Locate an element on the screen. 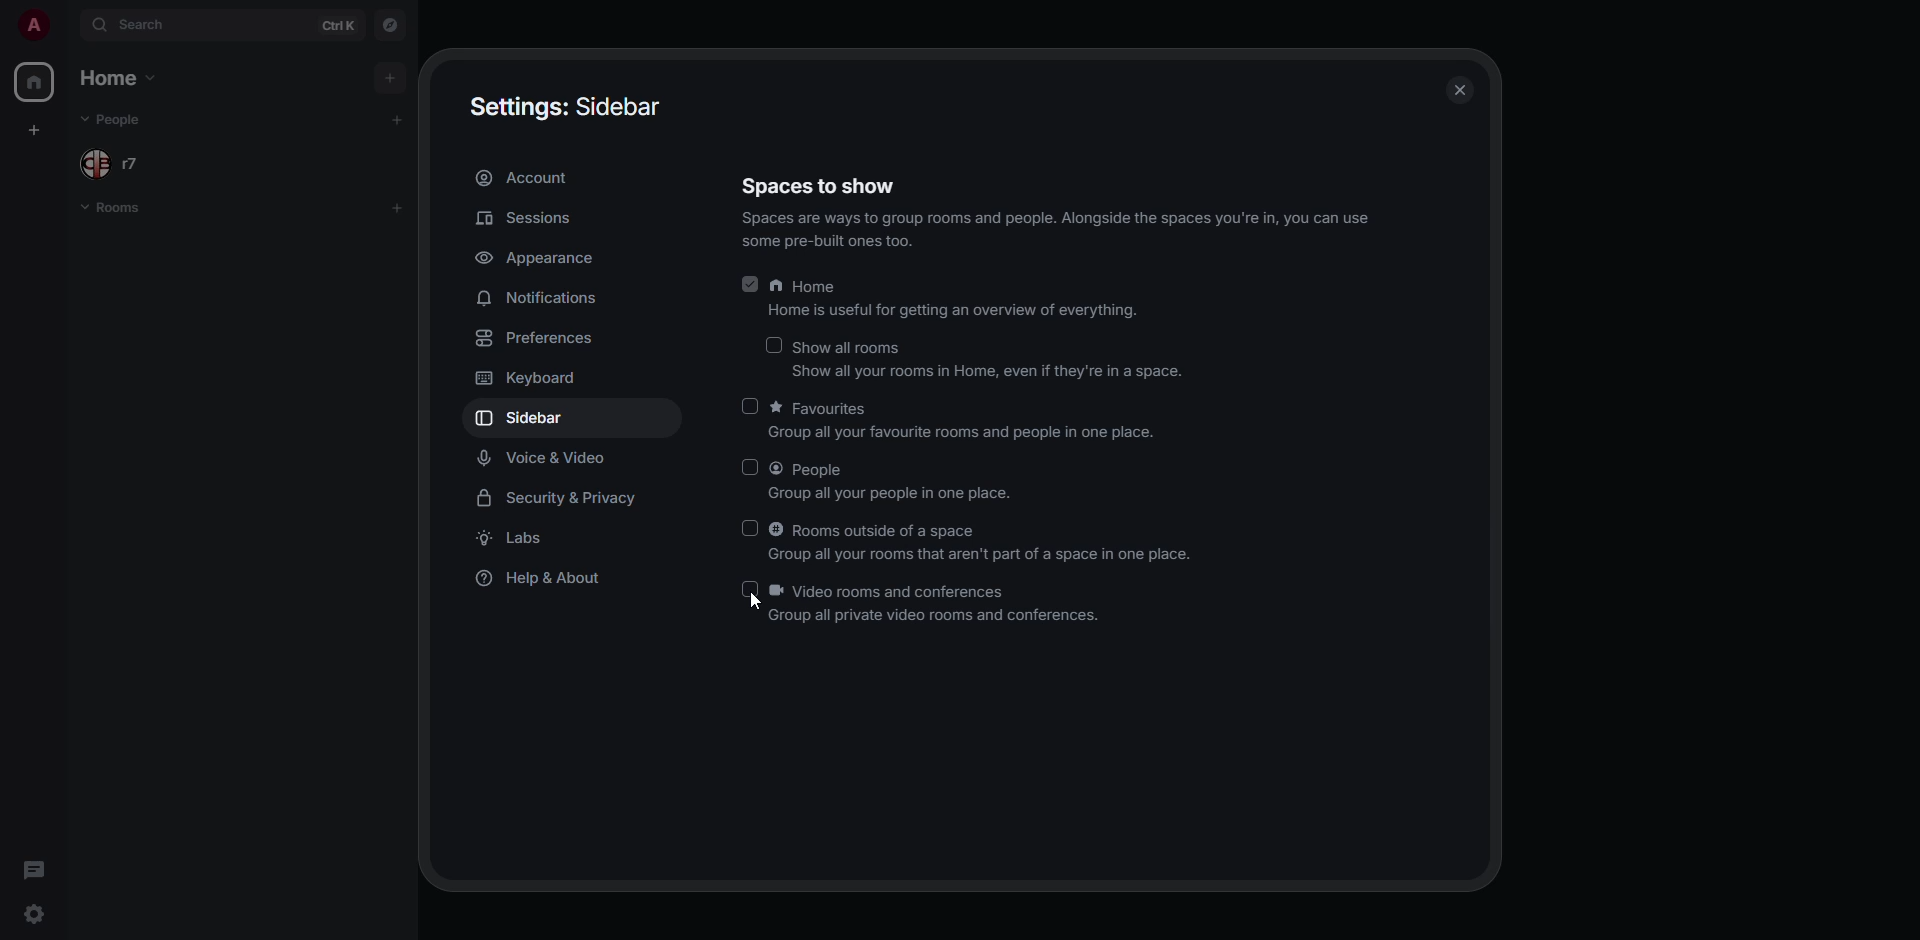 The width and height of the screenshot is (1920, 940). keyboard is located at coordinates (534, 377).